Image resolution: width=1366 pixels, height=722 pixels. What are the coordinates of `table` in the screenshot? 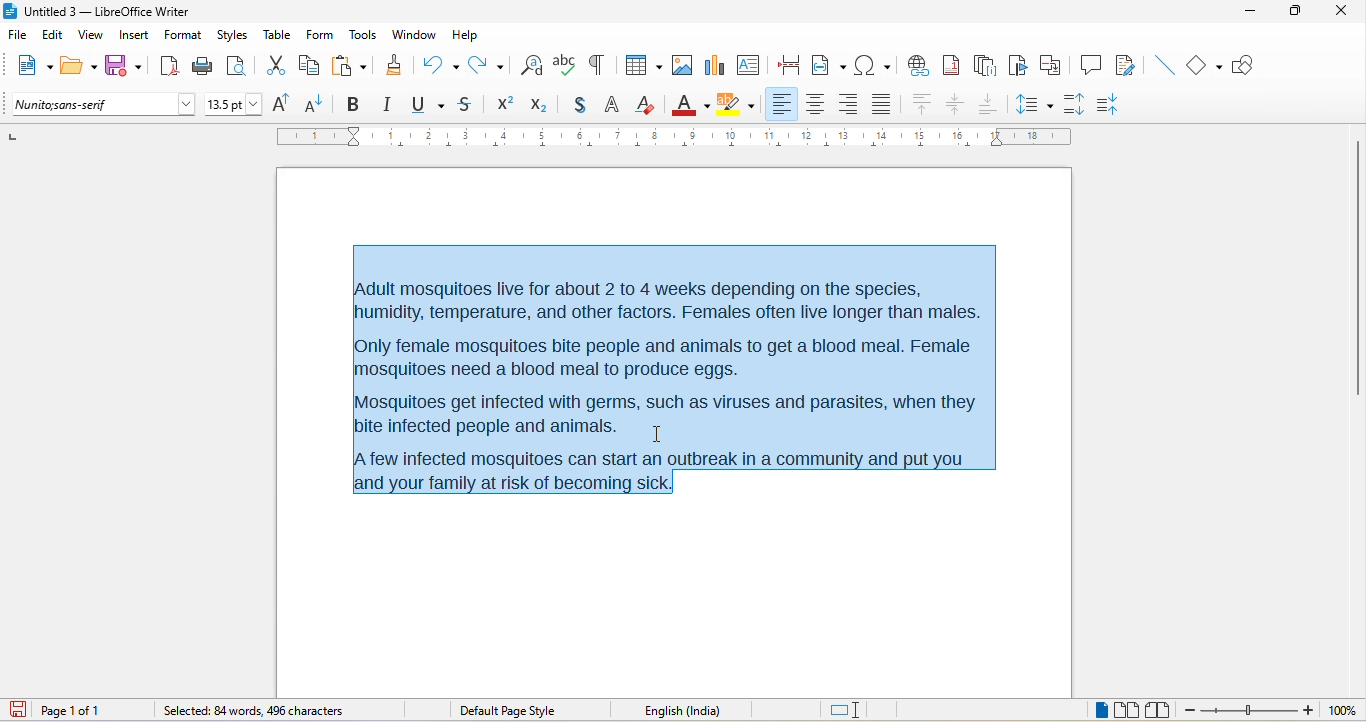 It's located at (278, 34).